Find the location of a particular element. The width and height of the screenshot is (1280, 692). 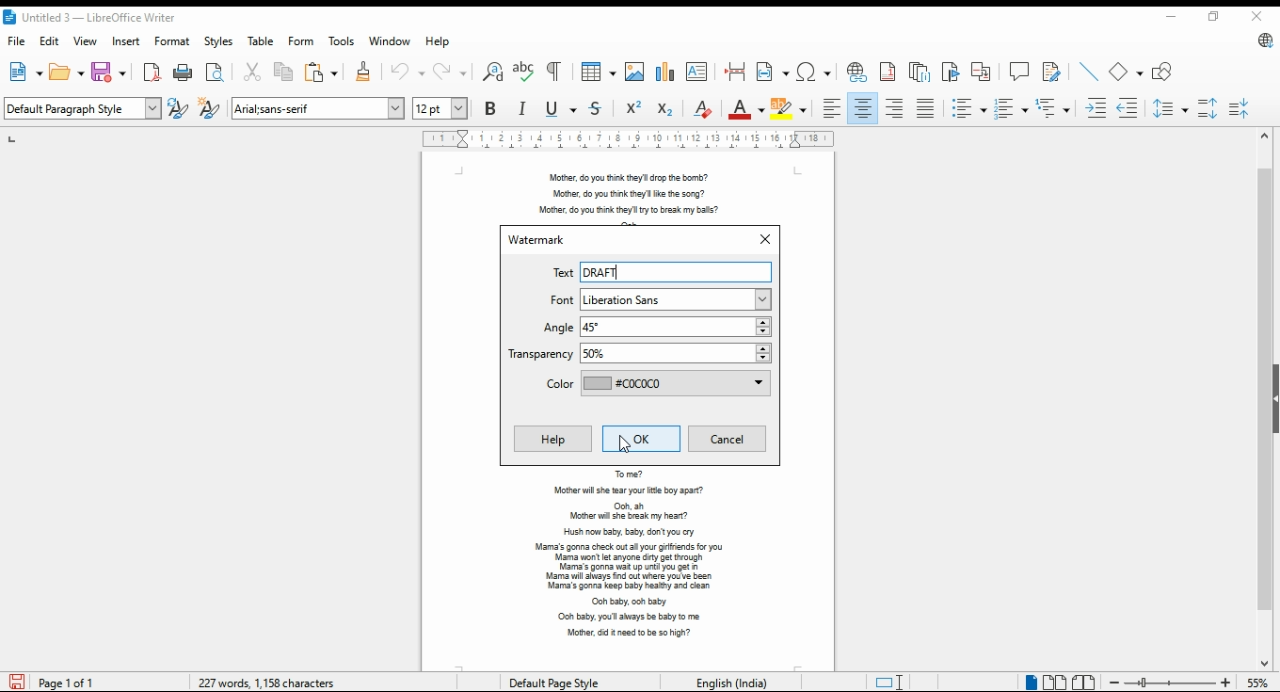

update selected style is located at coordinates (179, 108).